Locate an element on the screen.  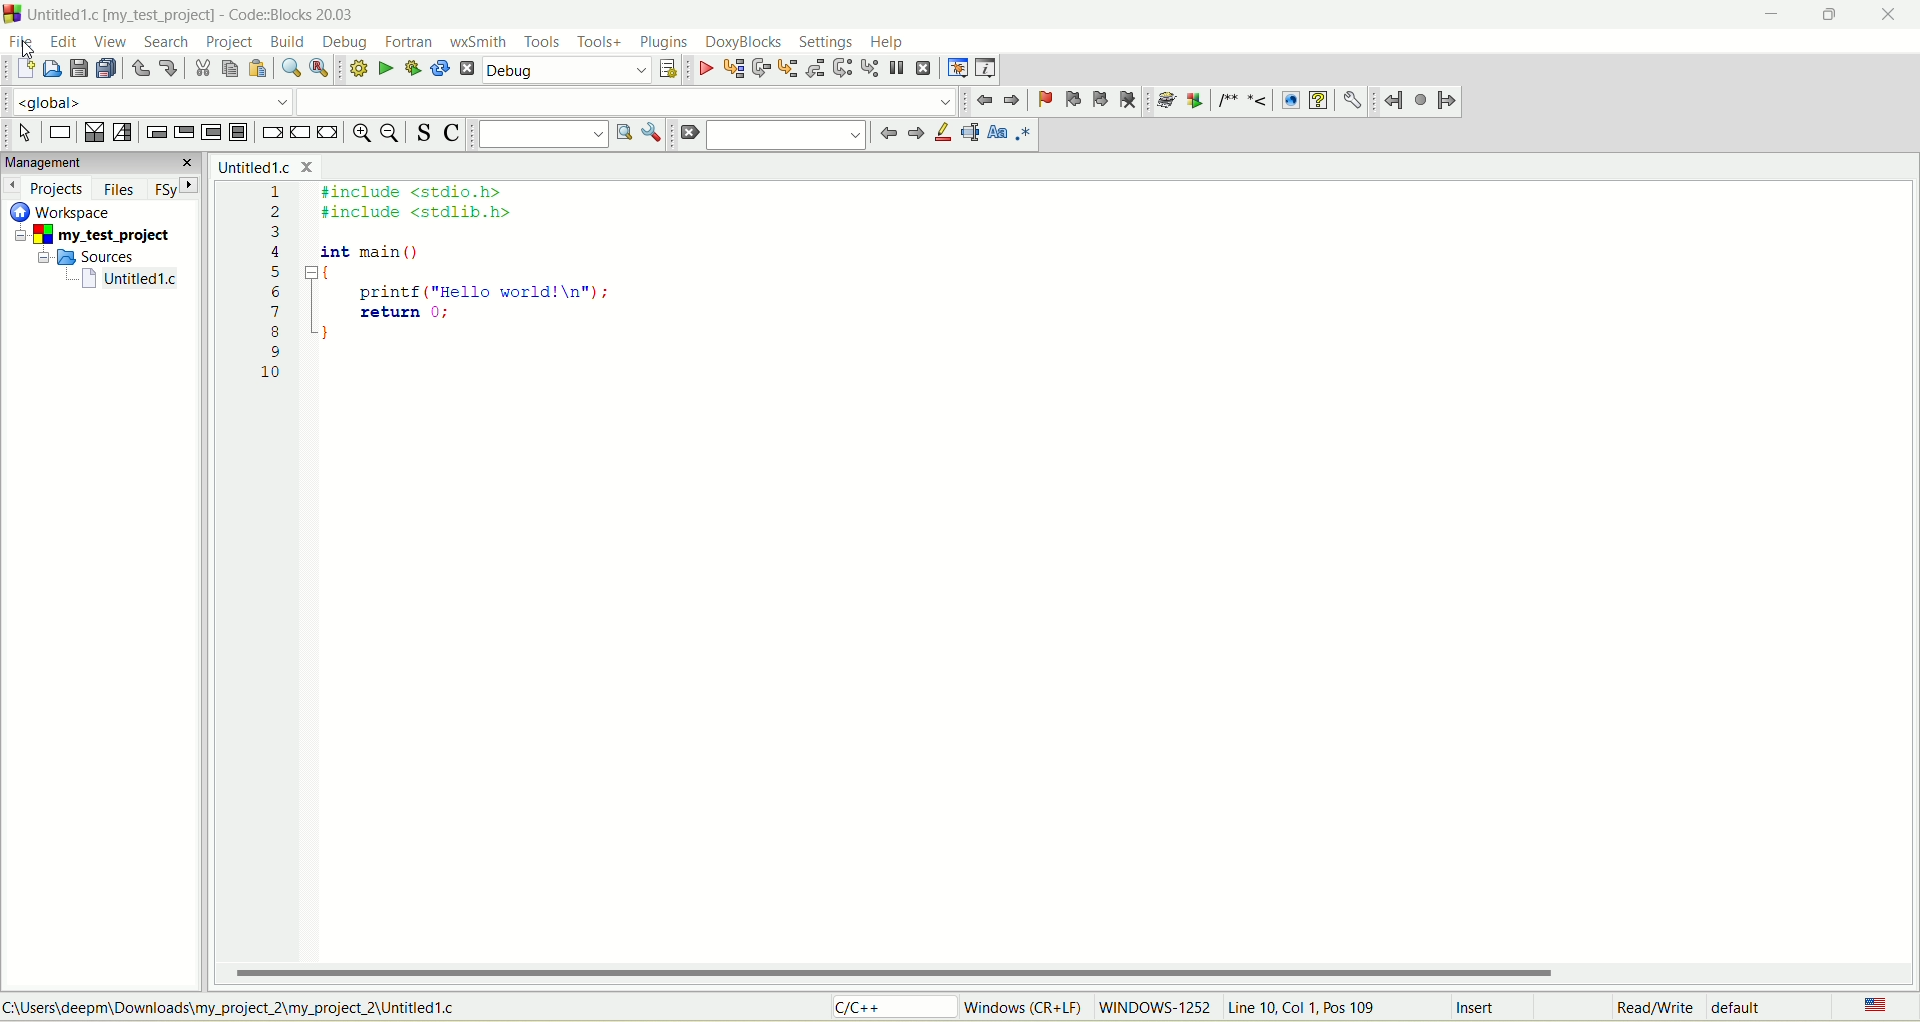
paste is located at coordinates (256, 69).